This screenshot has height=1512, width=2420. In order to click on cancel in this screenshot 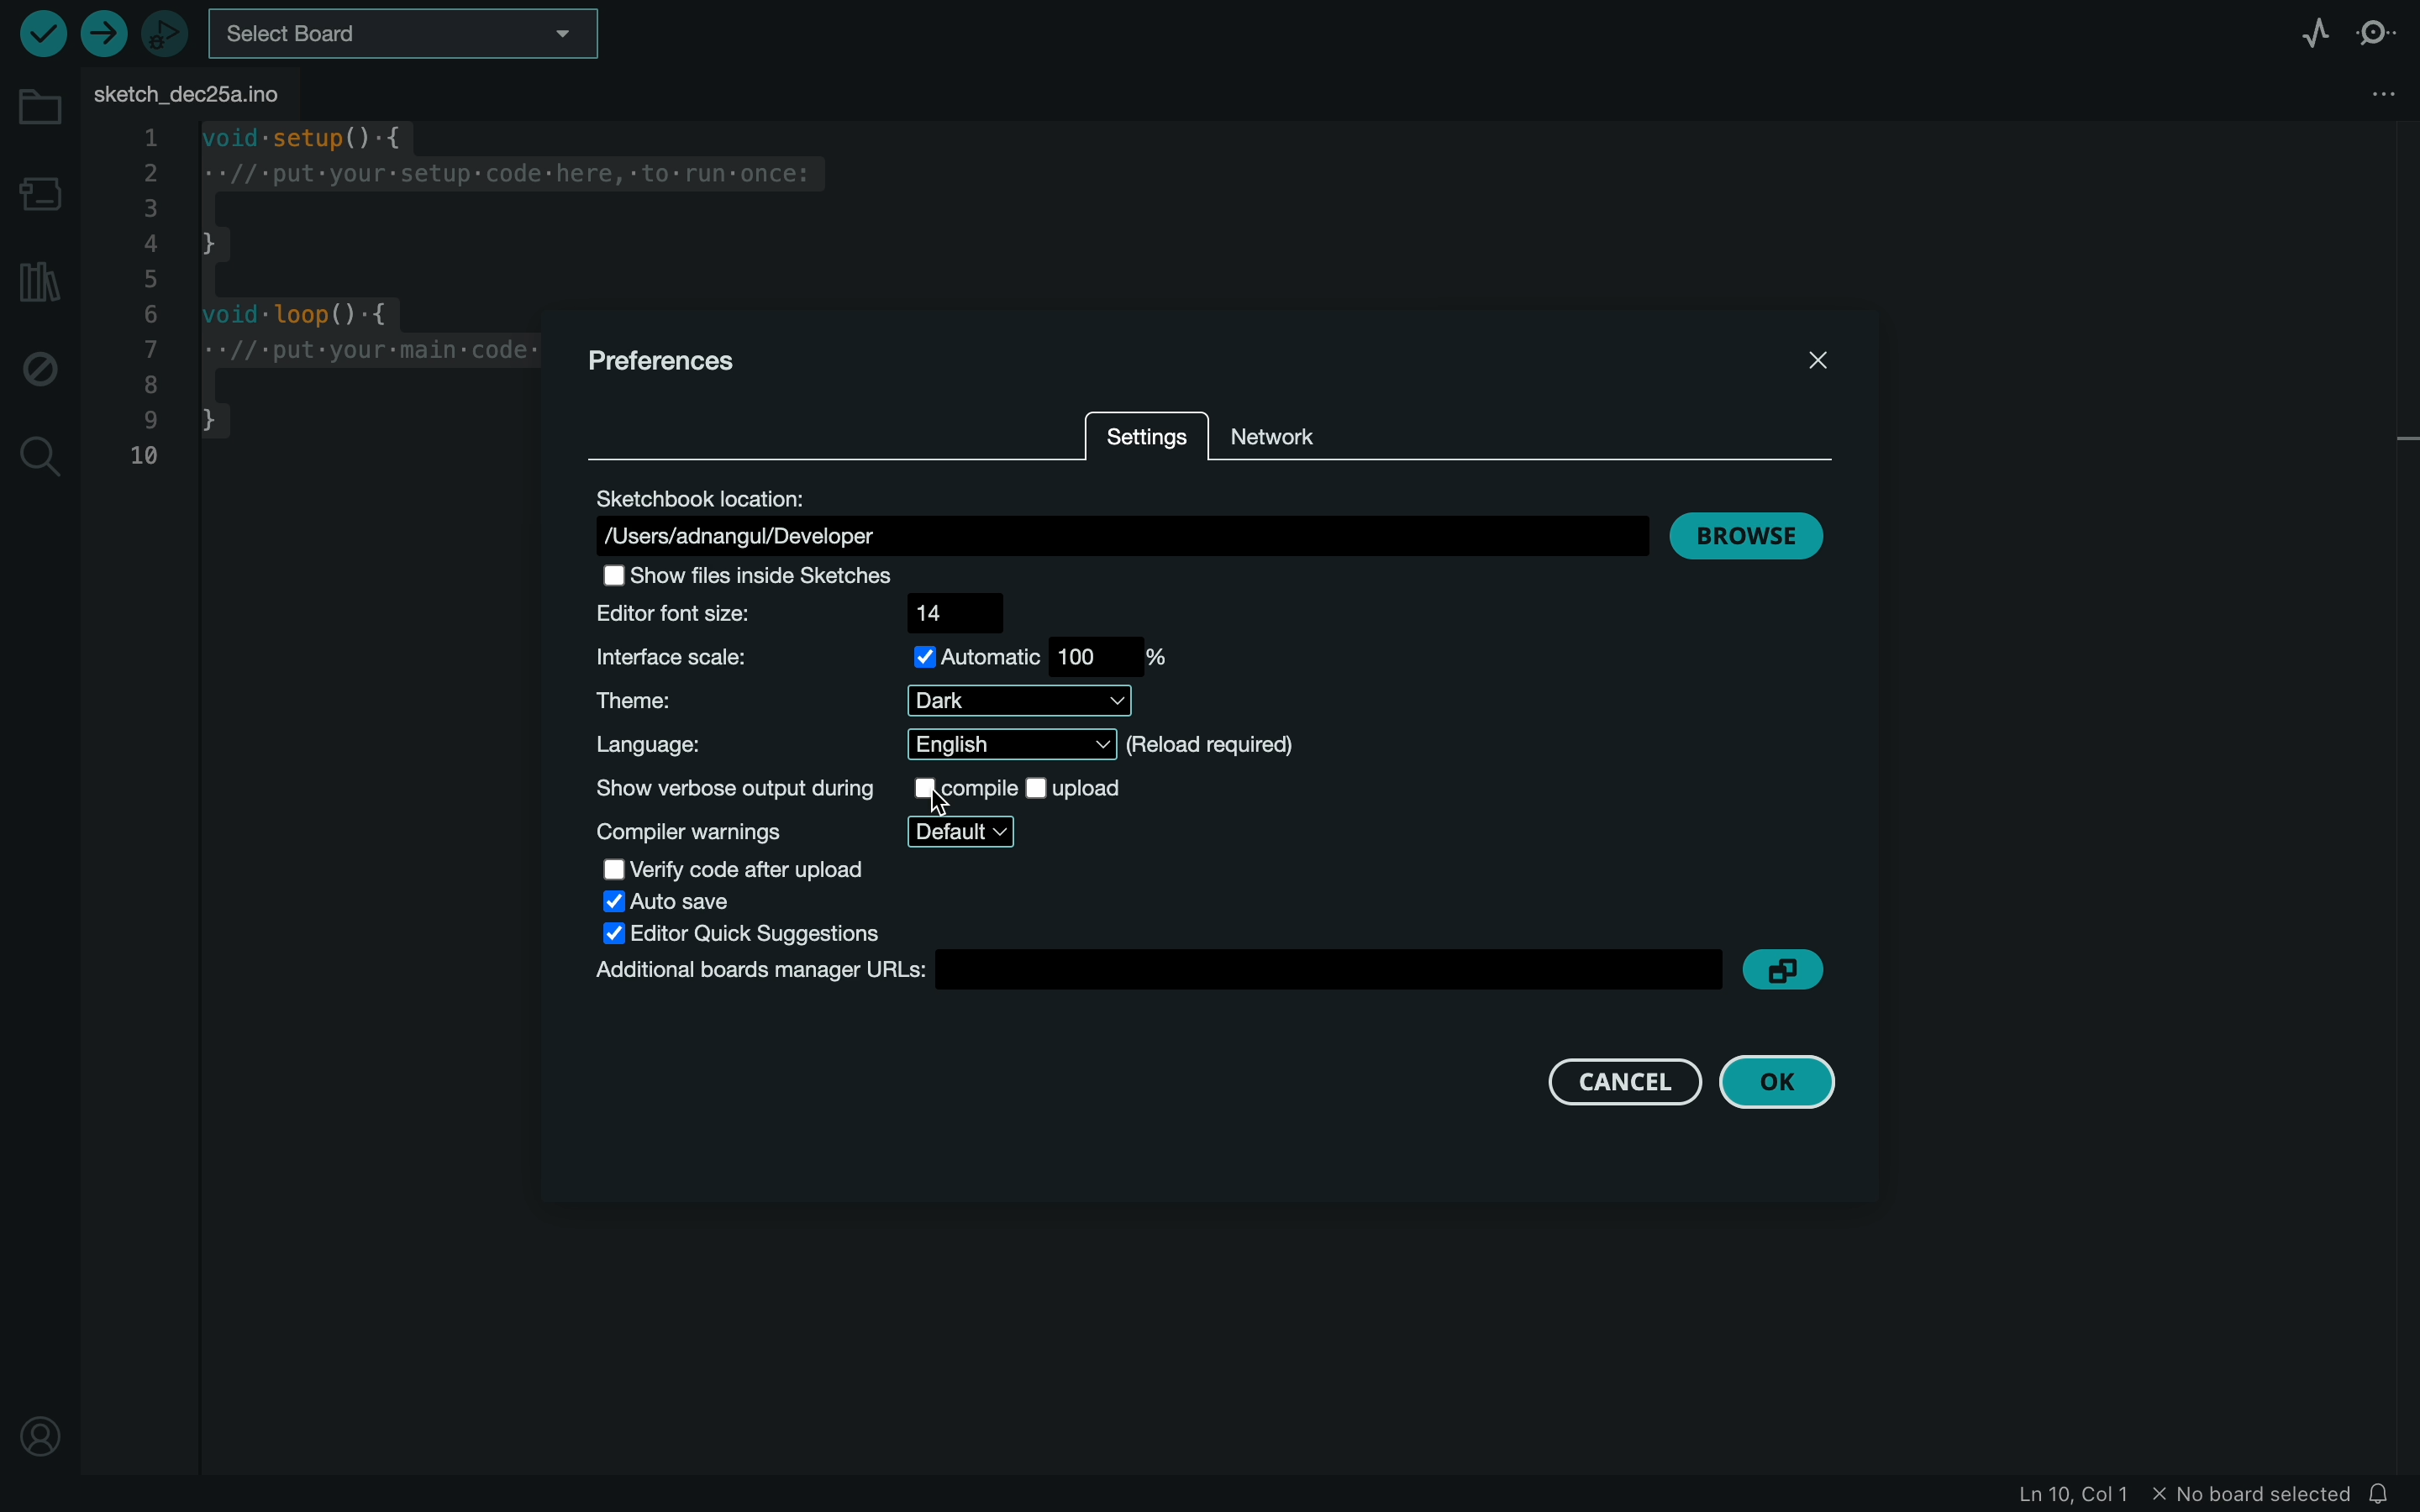, I will do `click(1617, 1079)`.